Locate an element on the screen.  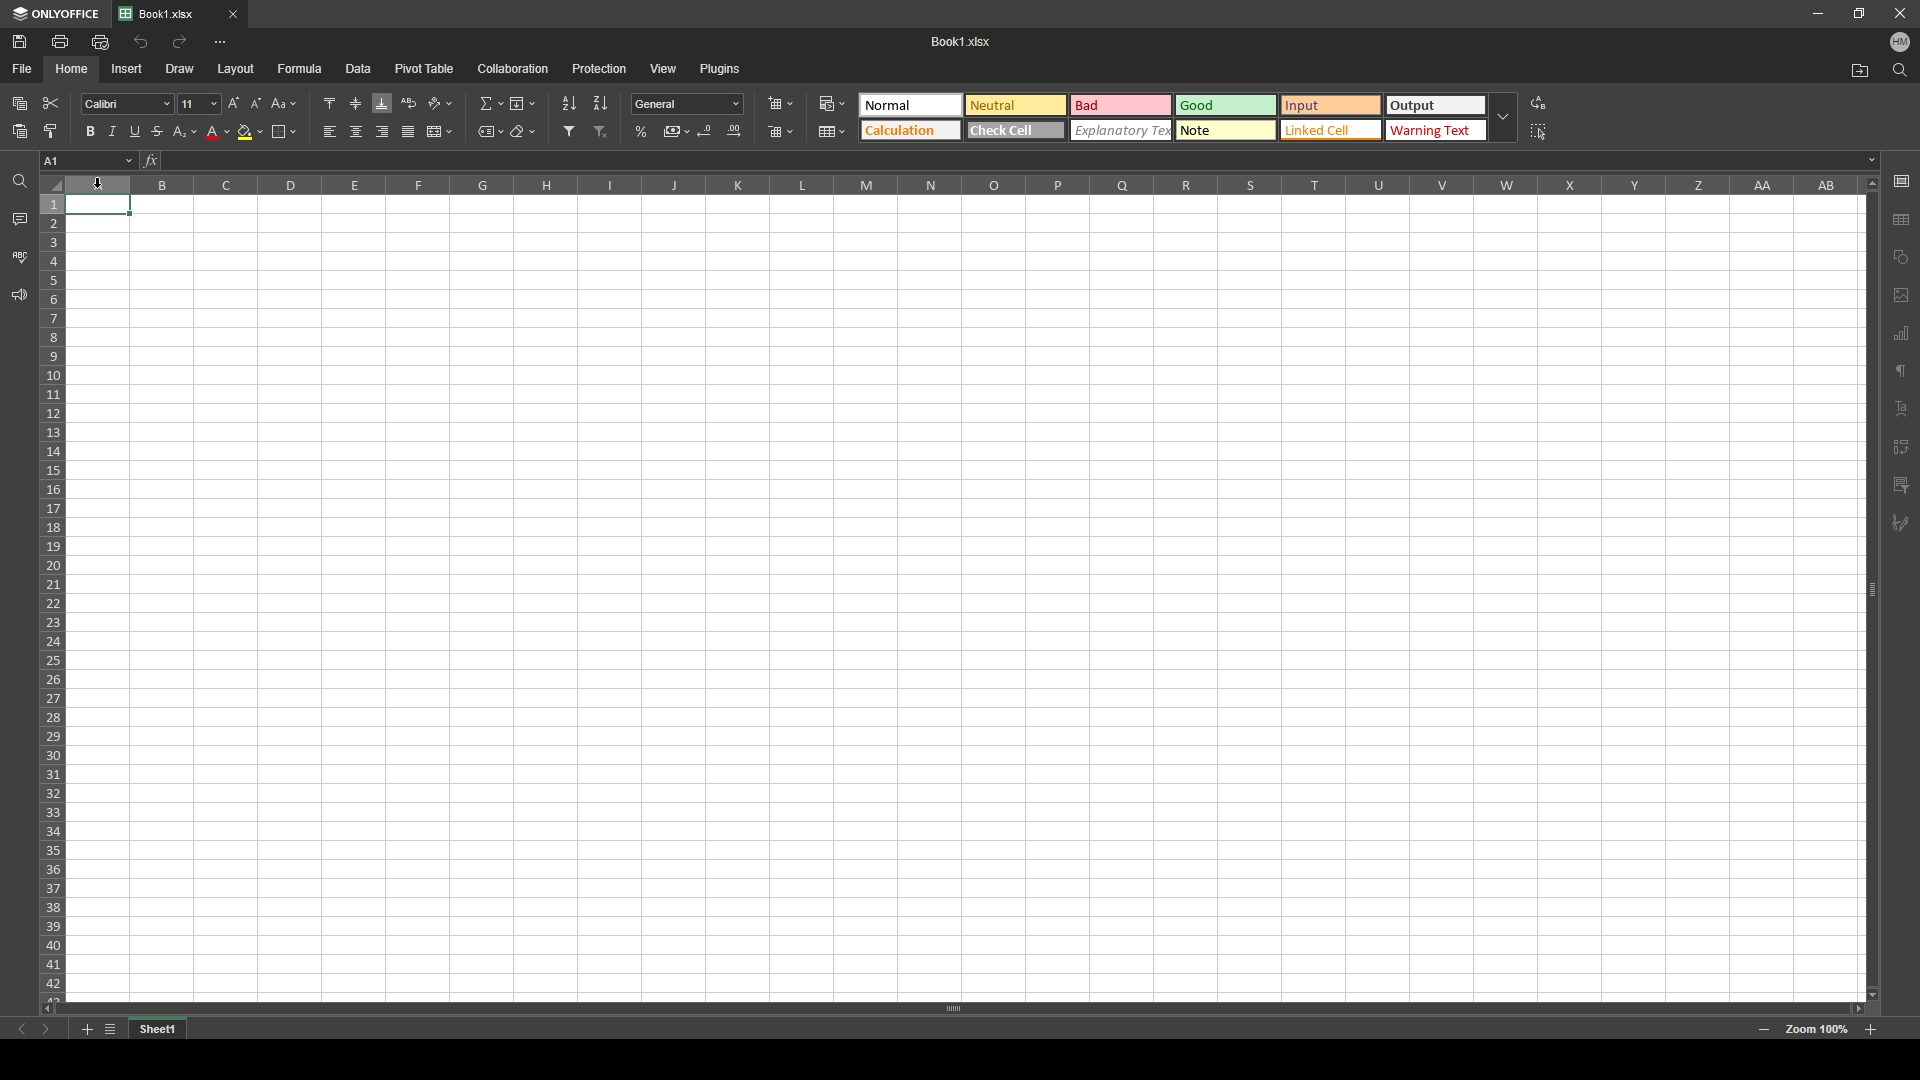
print file is located at coordinates (59, 41).